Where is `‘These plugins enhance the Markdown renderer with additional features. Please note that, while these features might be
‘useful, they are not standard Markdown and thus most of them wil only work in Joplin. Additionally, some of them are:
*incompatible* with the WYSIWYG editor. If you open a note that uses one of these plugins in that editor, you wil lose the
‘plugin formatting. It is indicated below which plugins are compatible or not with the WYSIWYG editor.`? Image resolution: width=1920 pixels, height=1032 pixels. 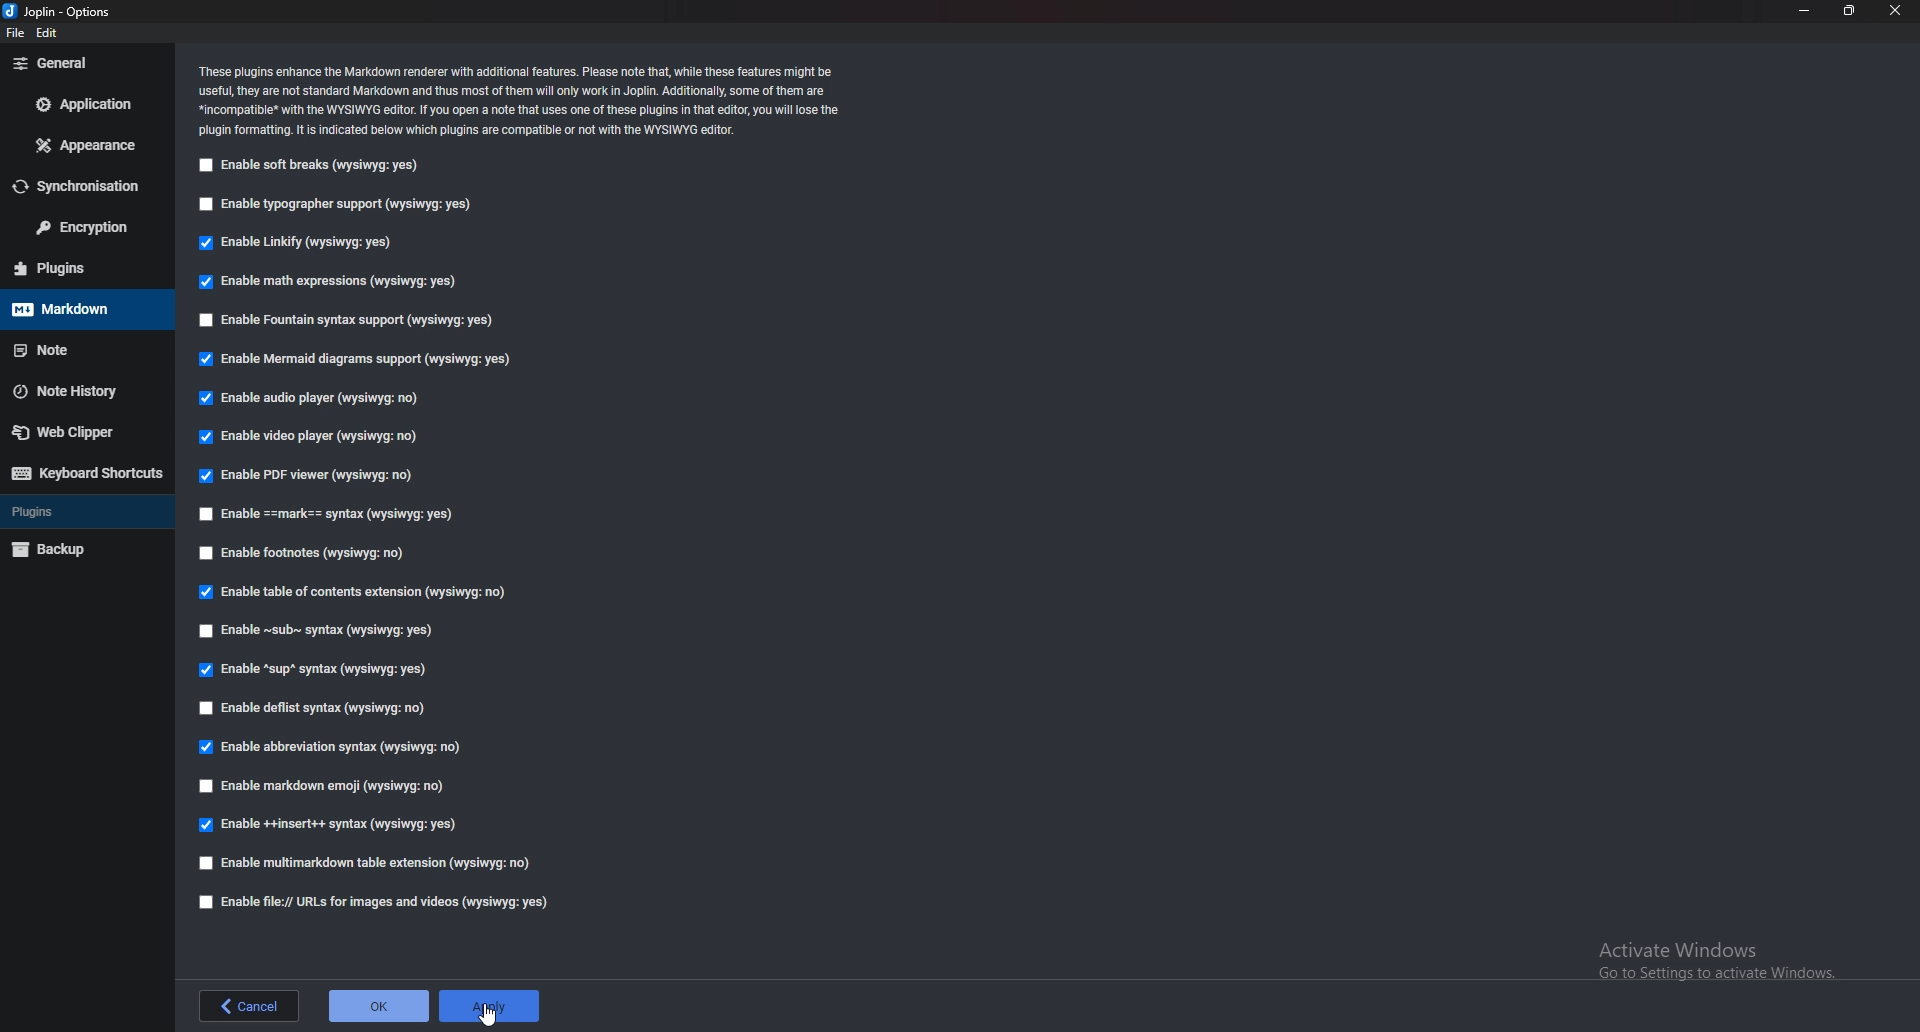
‘These plugins enhance the Markdown renderer with additional features. Please note that, while these features might be
‘useful, they are not standard Markdown and thus most of them wil only work in Joplin. Additionally, some of them are:
*incompatible* with the WYSIWYG editor. If you open a note that uses one of these plugins in that editor, you wil lose the
‘plugin formatting. It is indicated below which plugins are compatible or not with the WYSIWYG editor. is located at coordinates (521, 98).